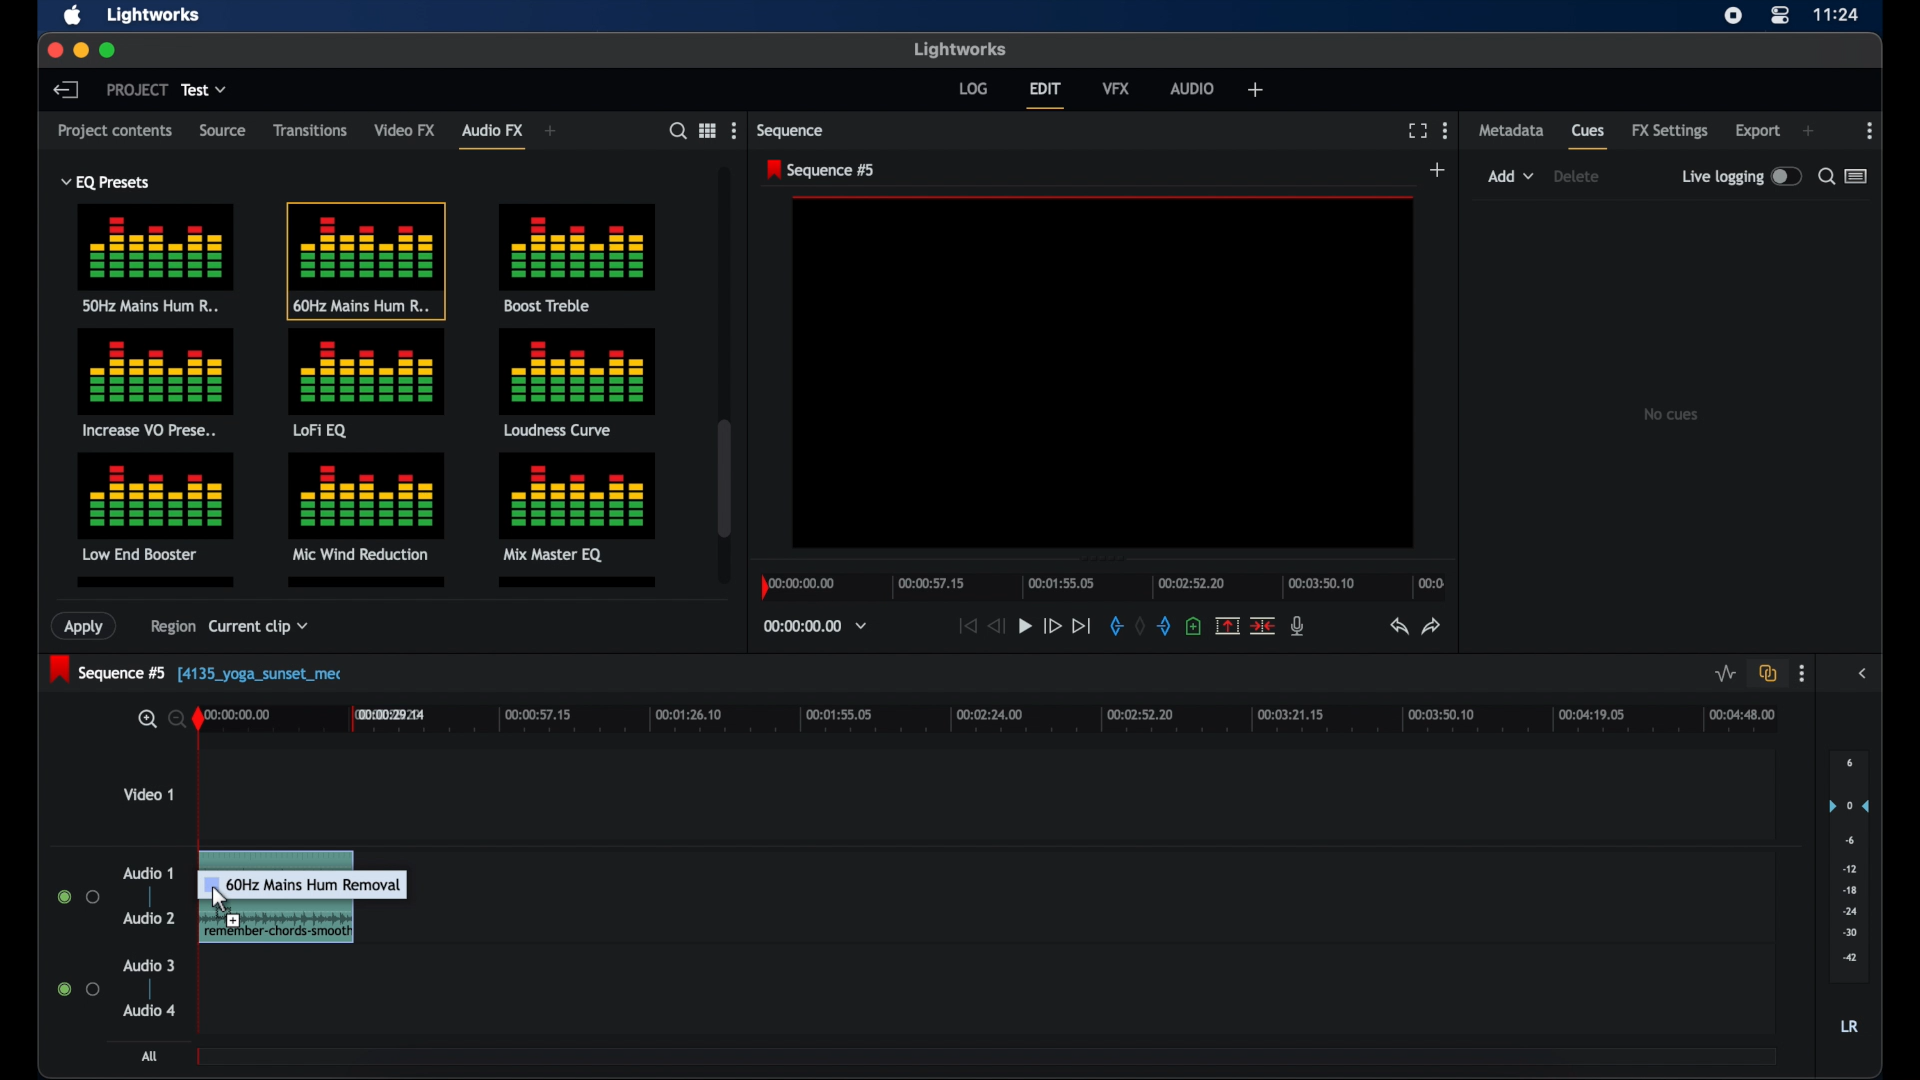 The image size is (1920, 1080). What do you see at coordinates (1262, 626) in the screenshot?
I see `cut` at bounding box center [1262, 626].